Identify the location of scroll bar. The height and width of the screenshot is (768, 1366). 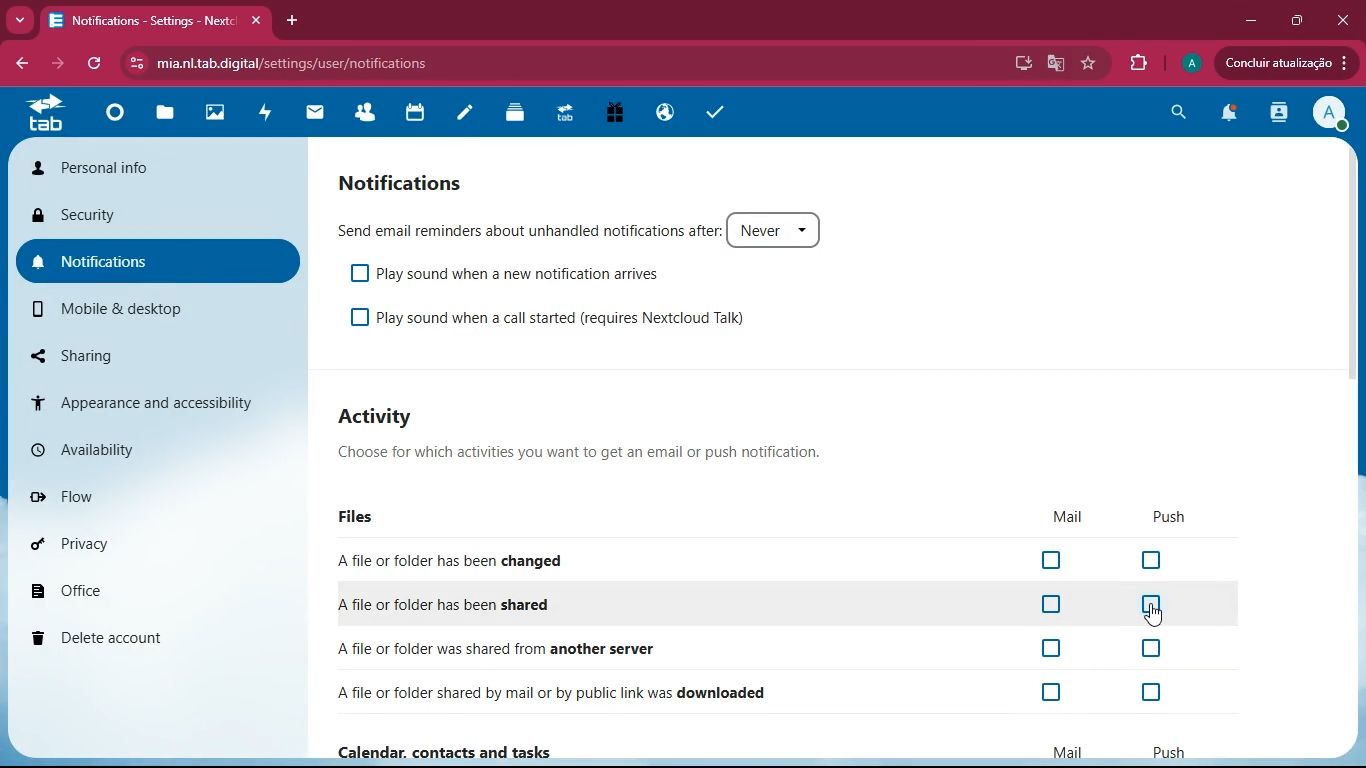
(1354, 286).